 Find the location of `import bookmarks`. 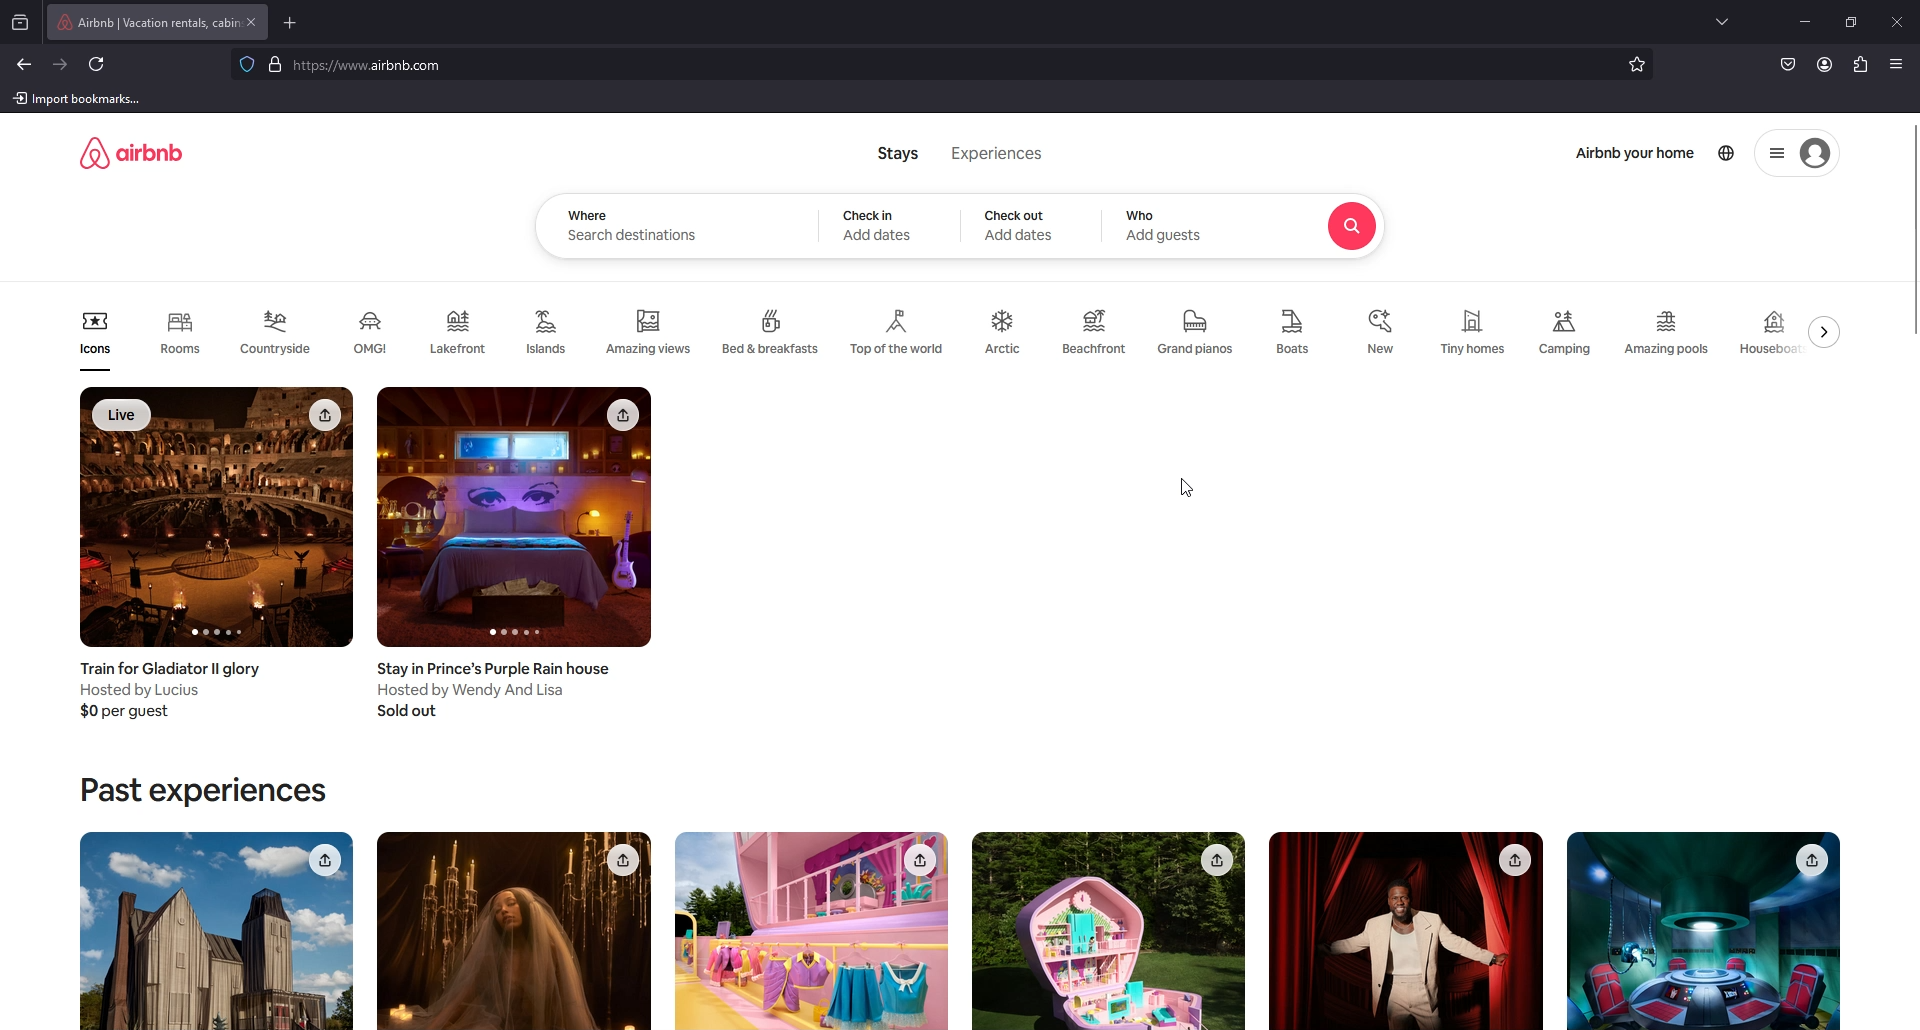

import bookmarks is located at coordinates (81, 98).